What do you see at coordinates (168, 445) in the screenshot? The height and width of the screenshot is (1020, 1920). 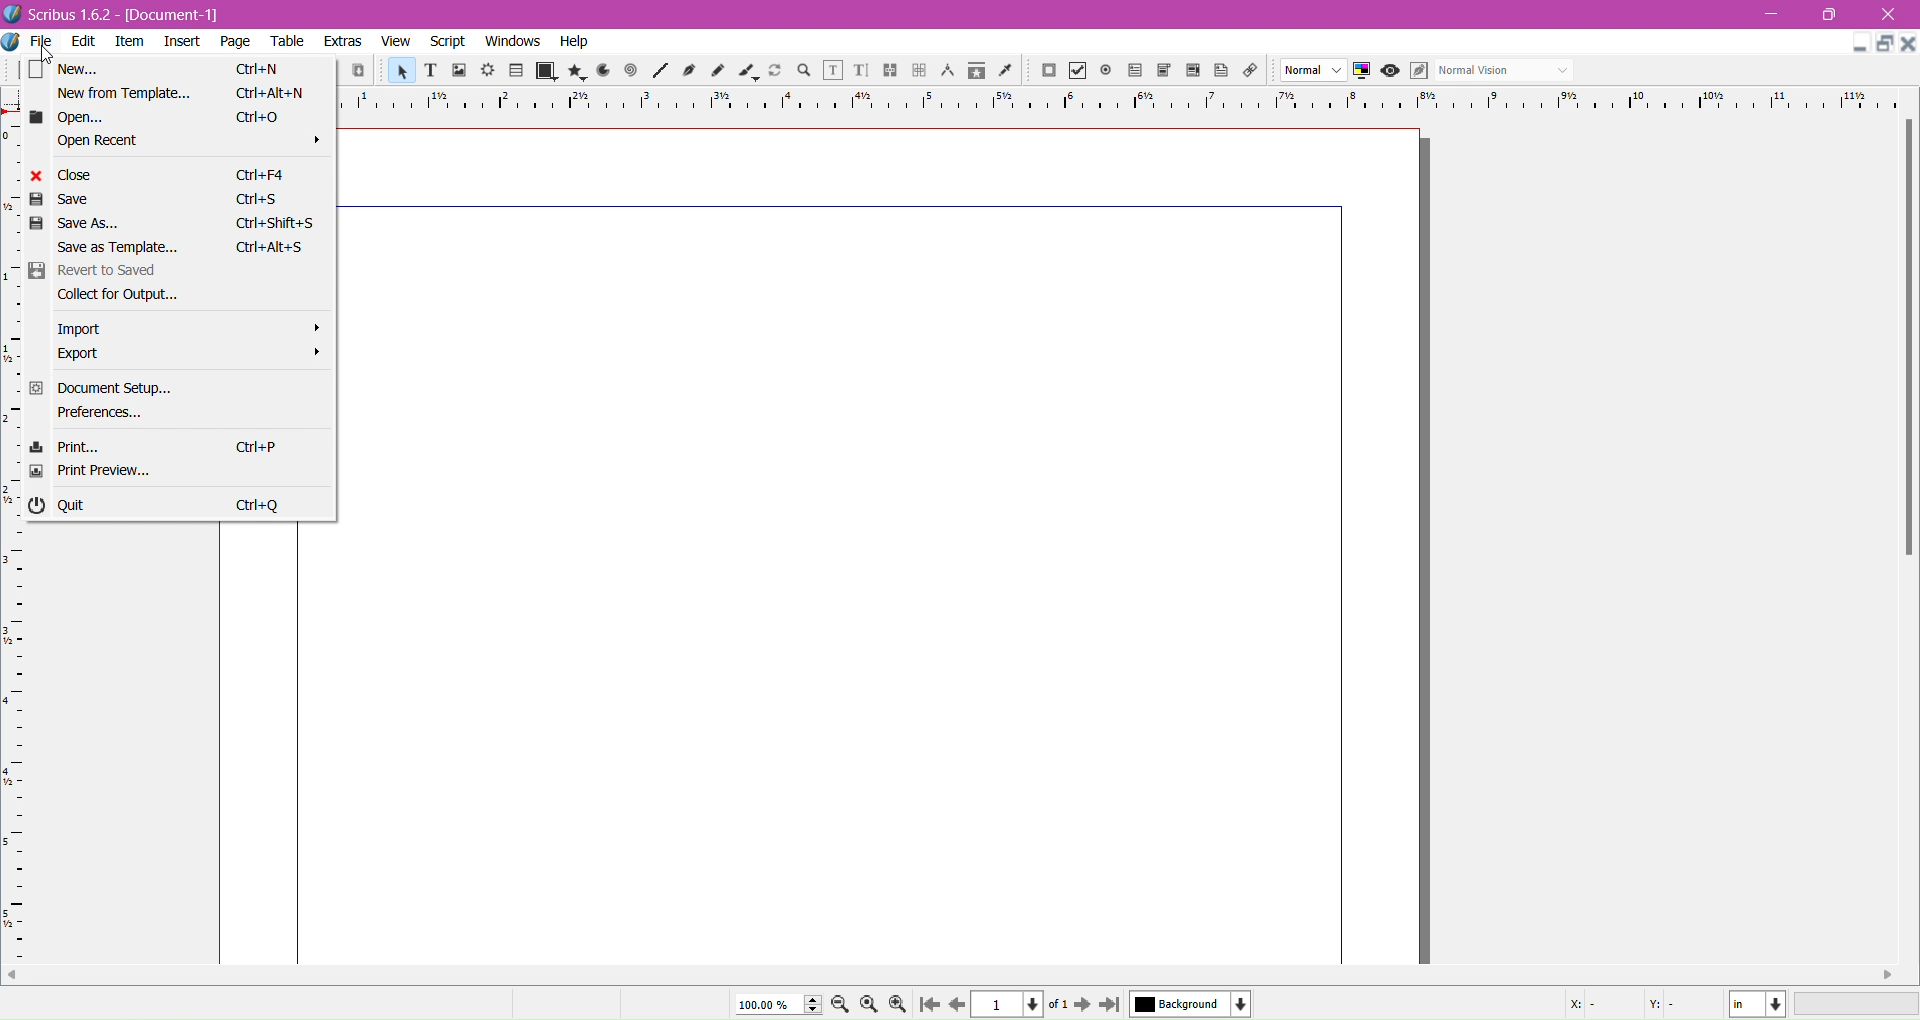 I see `Print` at bounding box center [168, 445].